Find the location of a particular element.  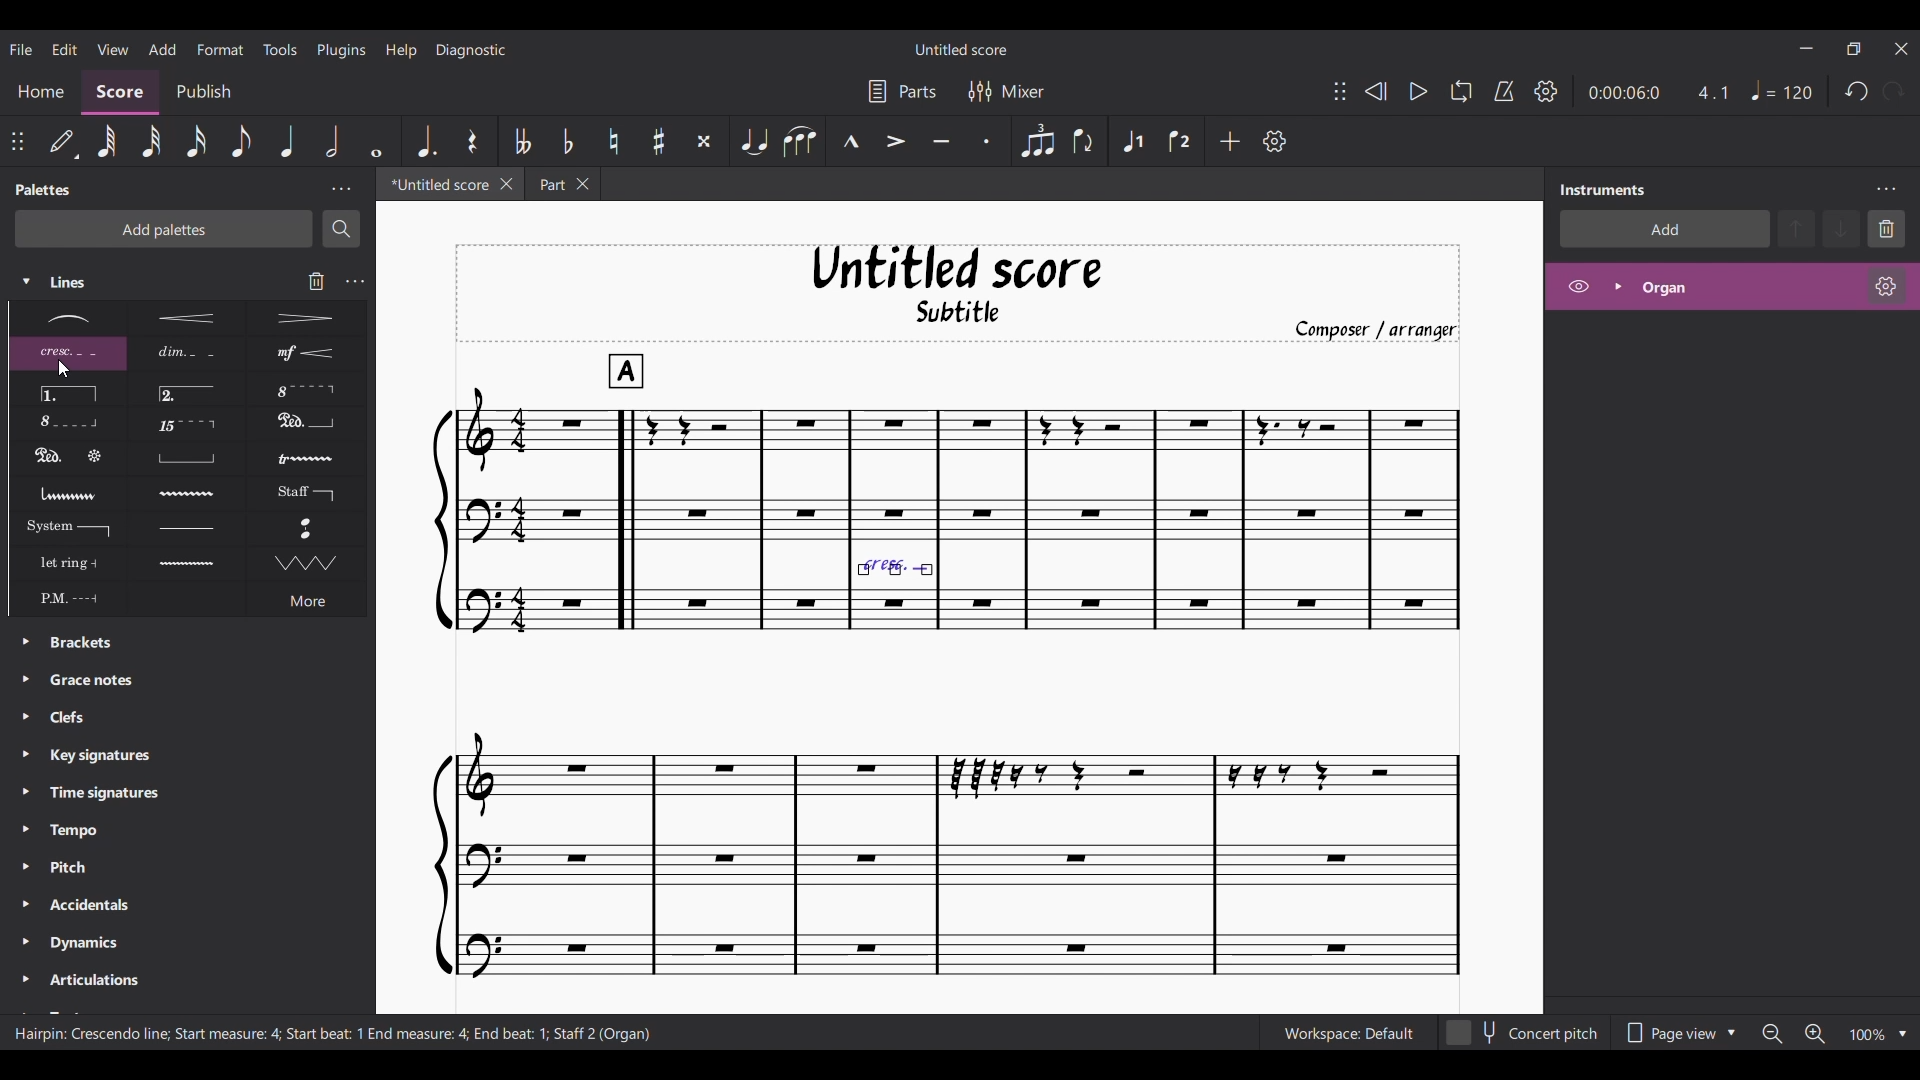

Accent is located at coordinates (895, 142).